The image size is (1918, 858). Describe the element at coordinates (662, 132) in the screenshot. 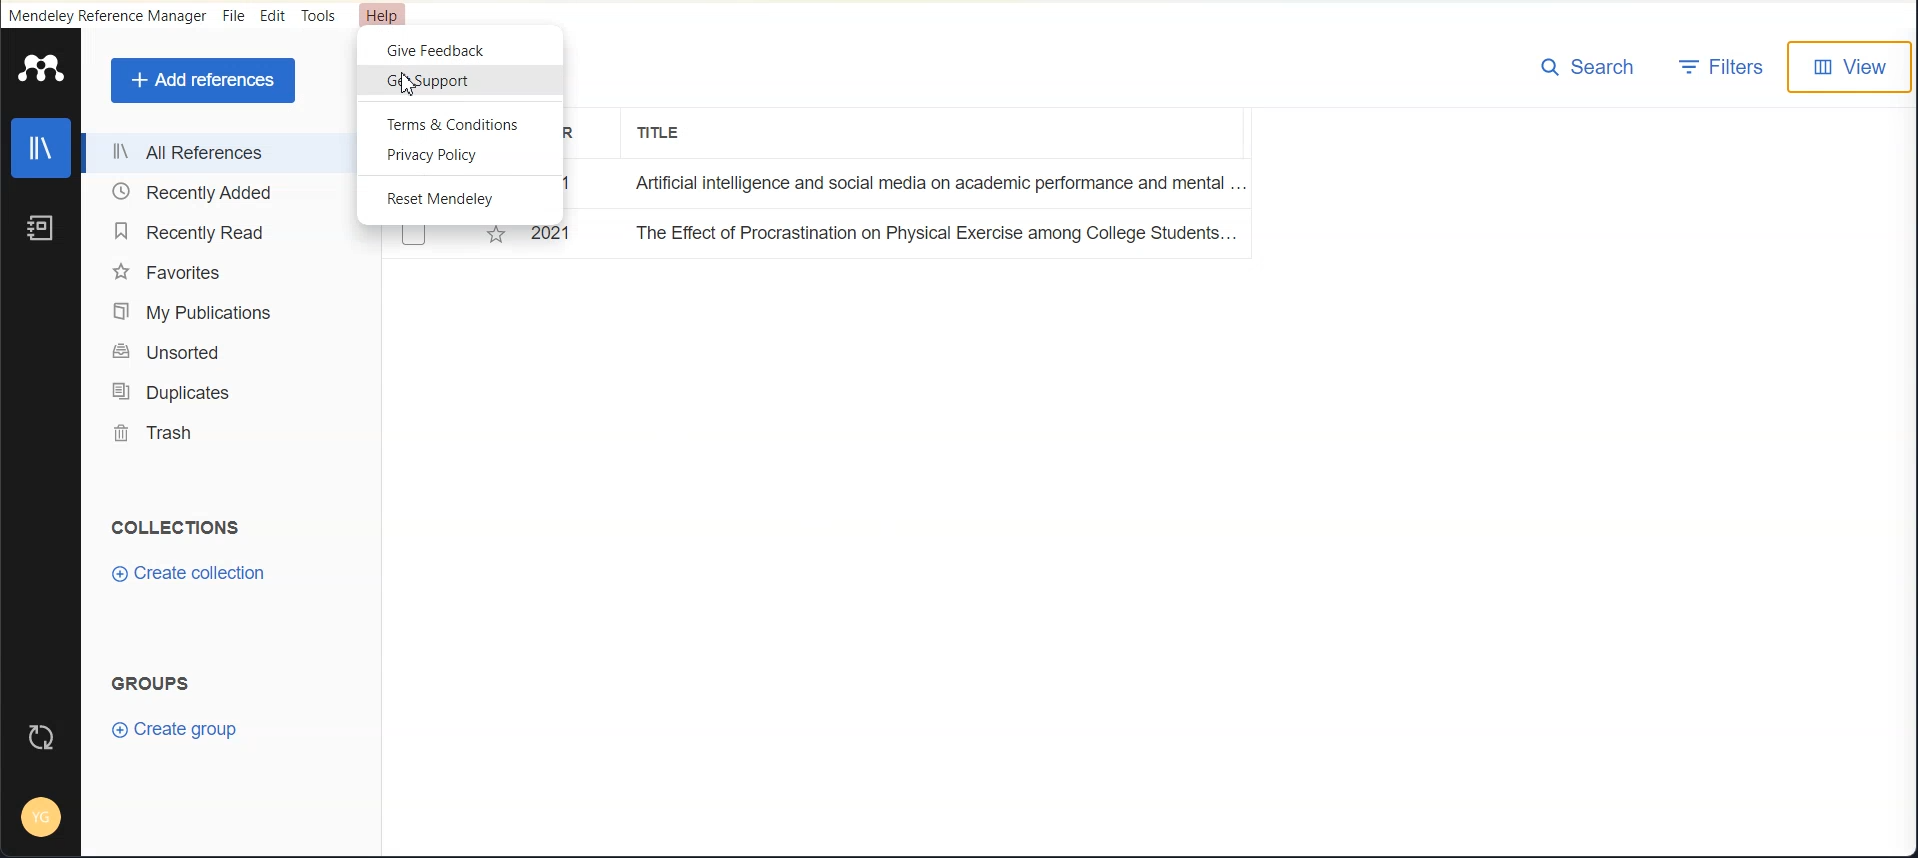

I see `Title` at that location.